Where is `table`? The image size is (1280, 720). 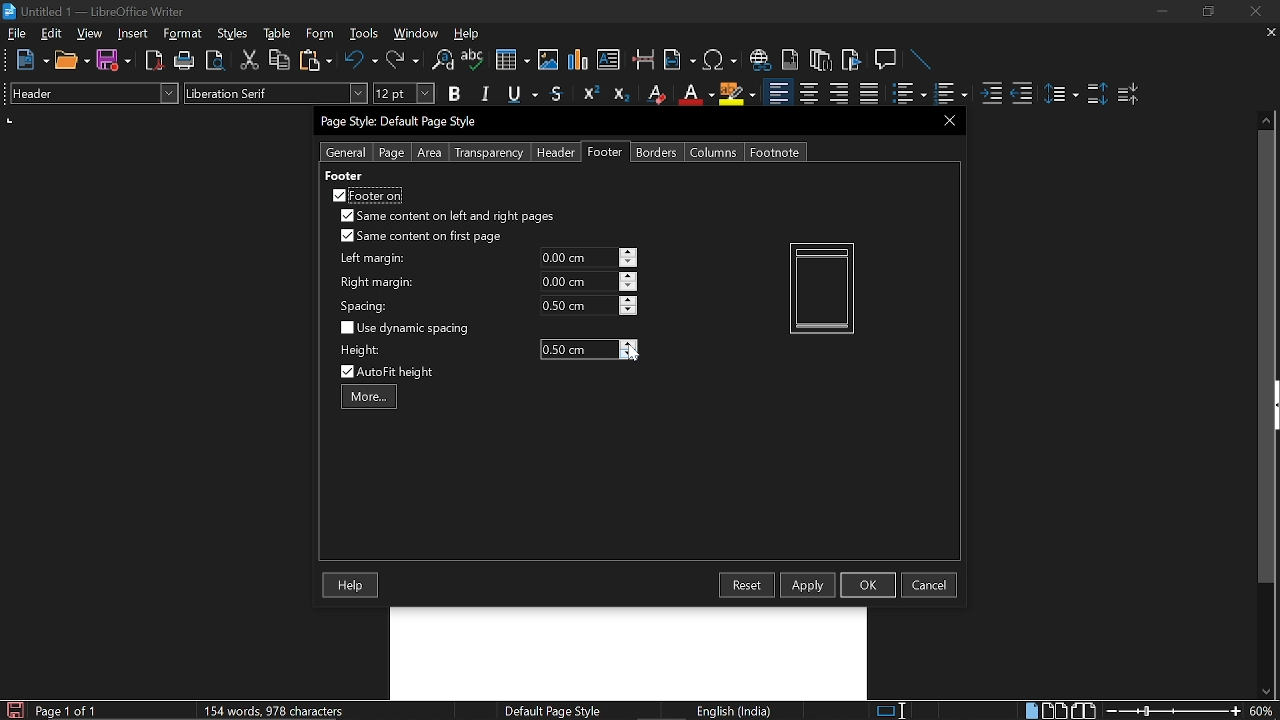 table is located at coordinates (278, 34).